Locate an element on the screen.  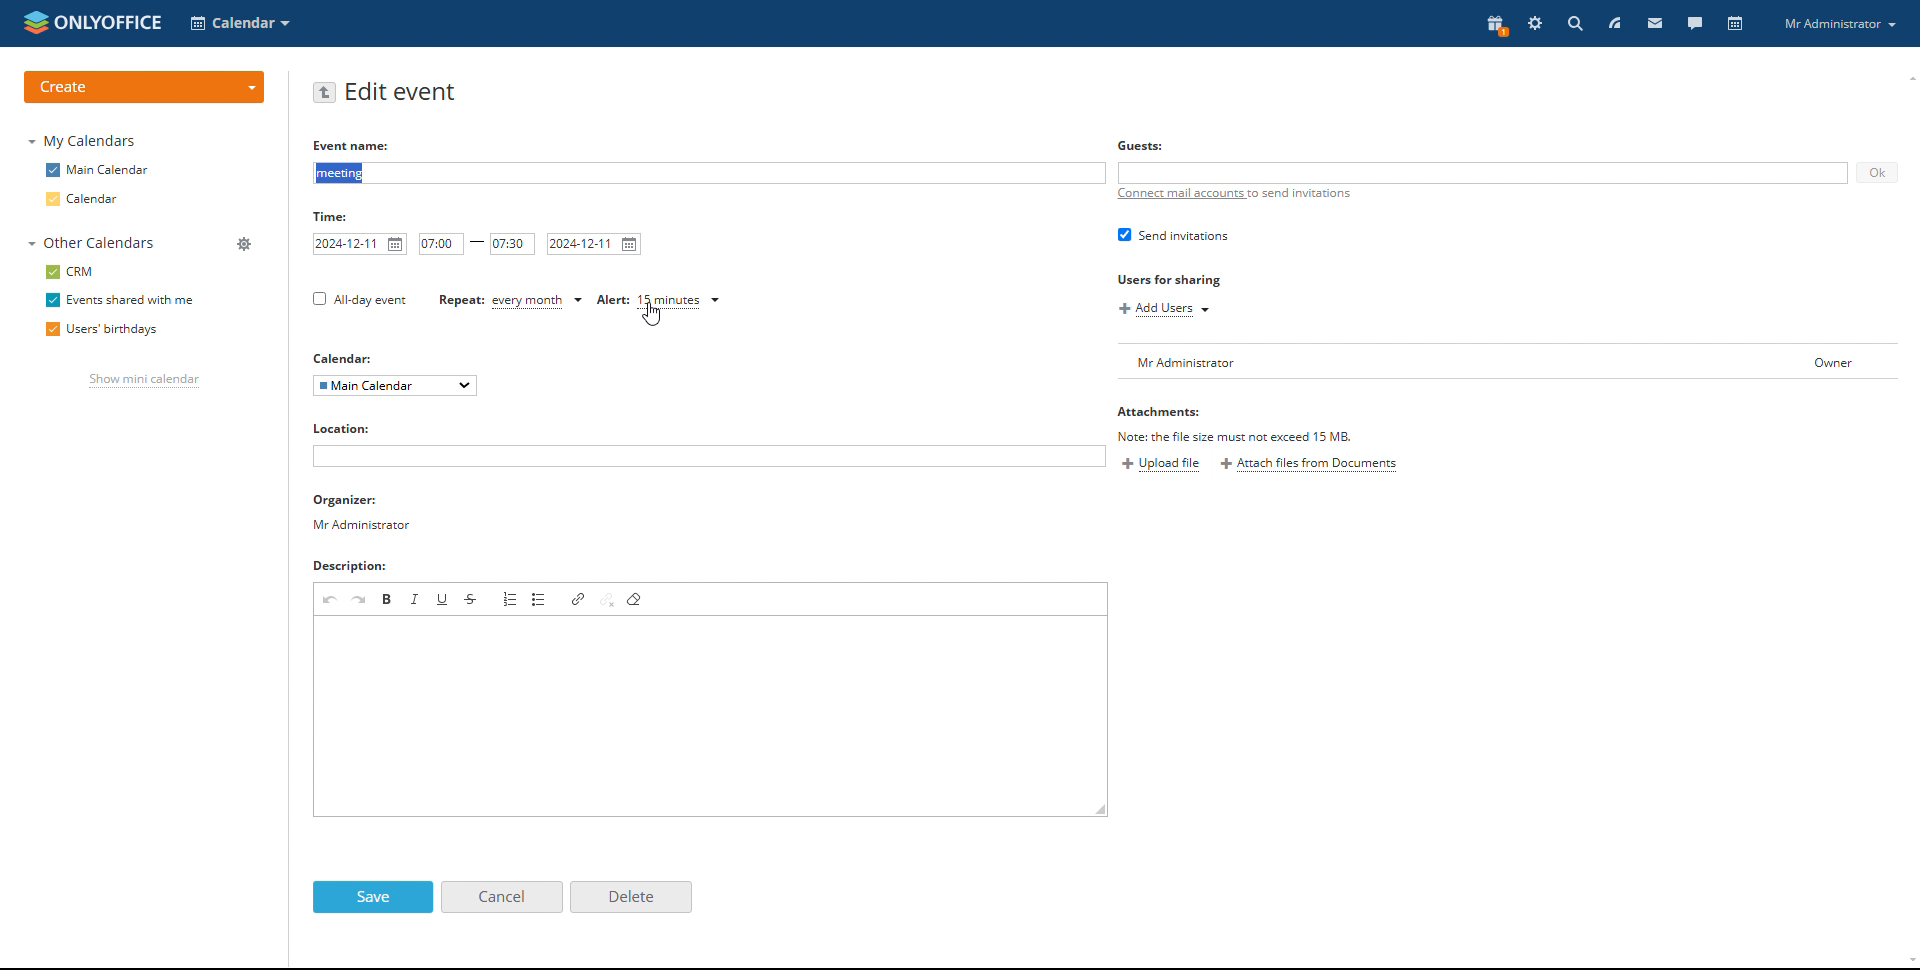
calendar is located at coordinates (1733, 24).